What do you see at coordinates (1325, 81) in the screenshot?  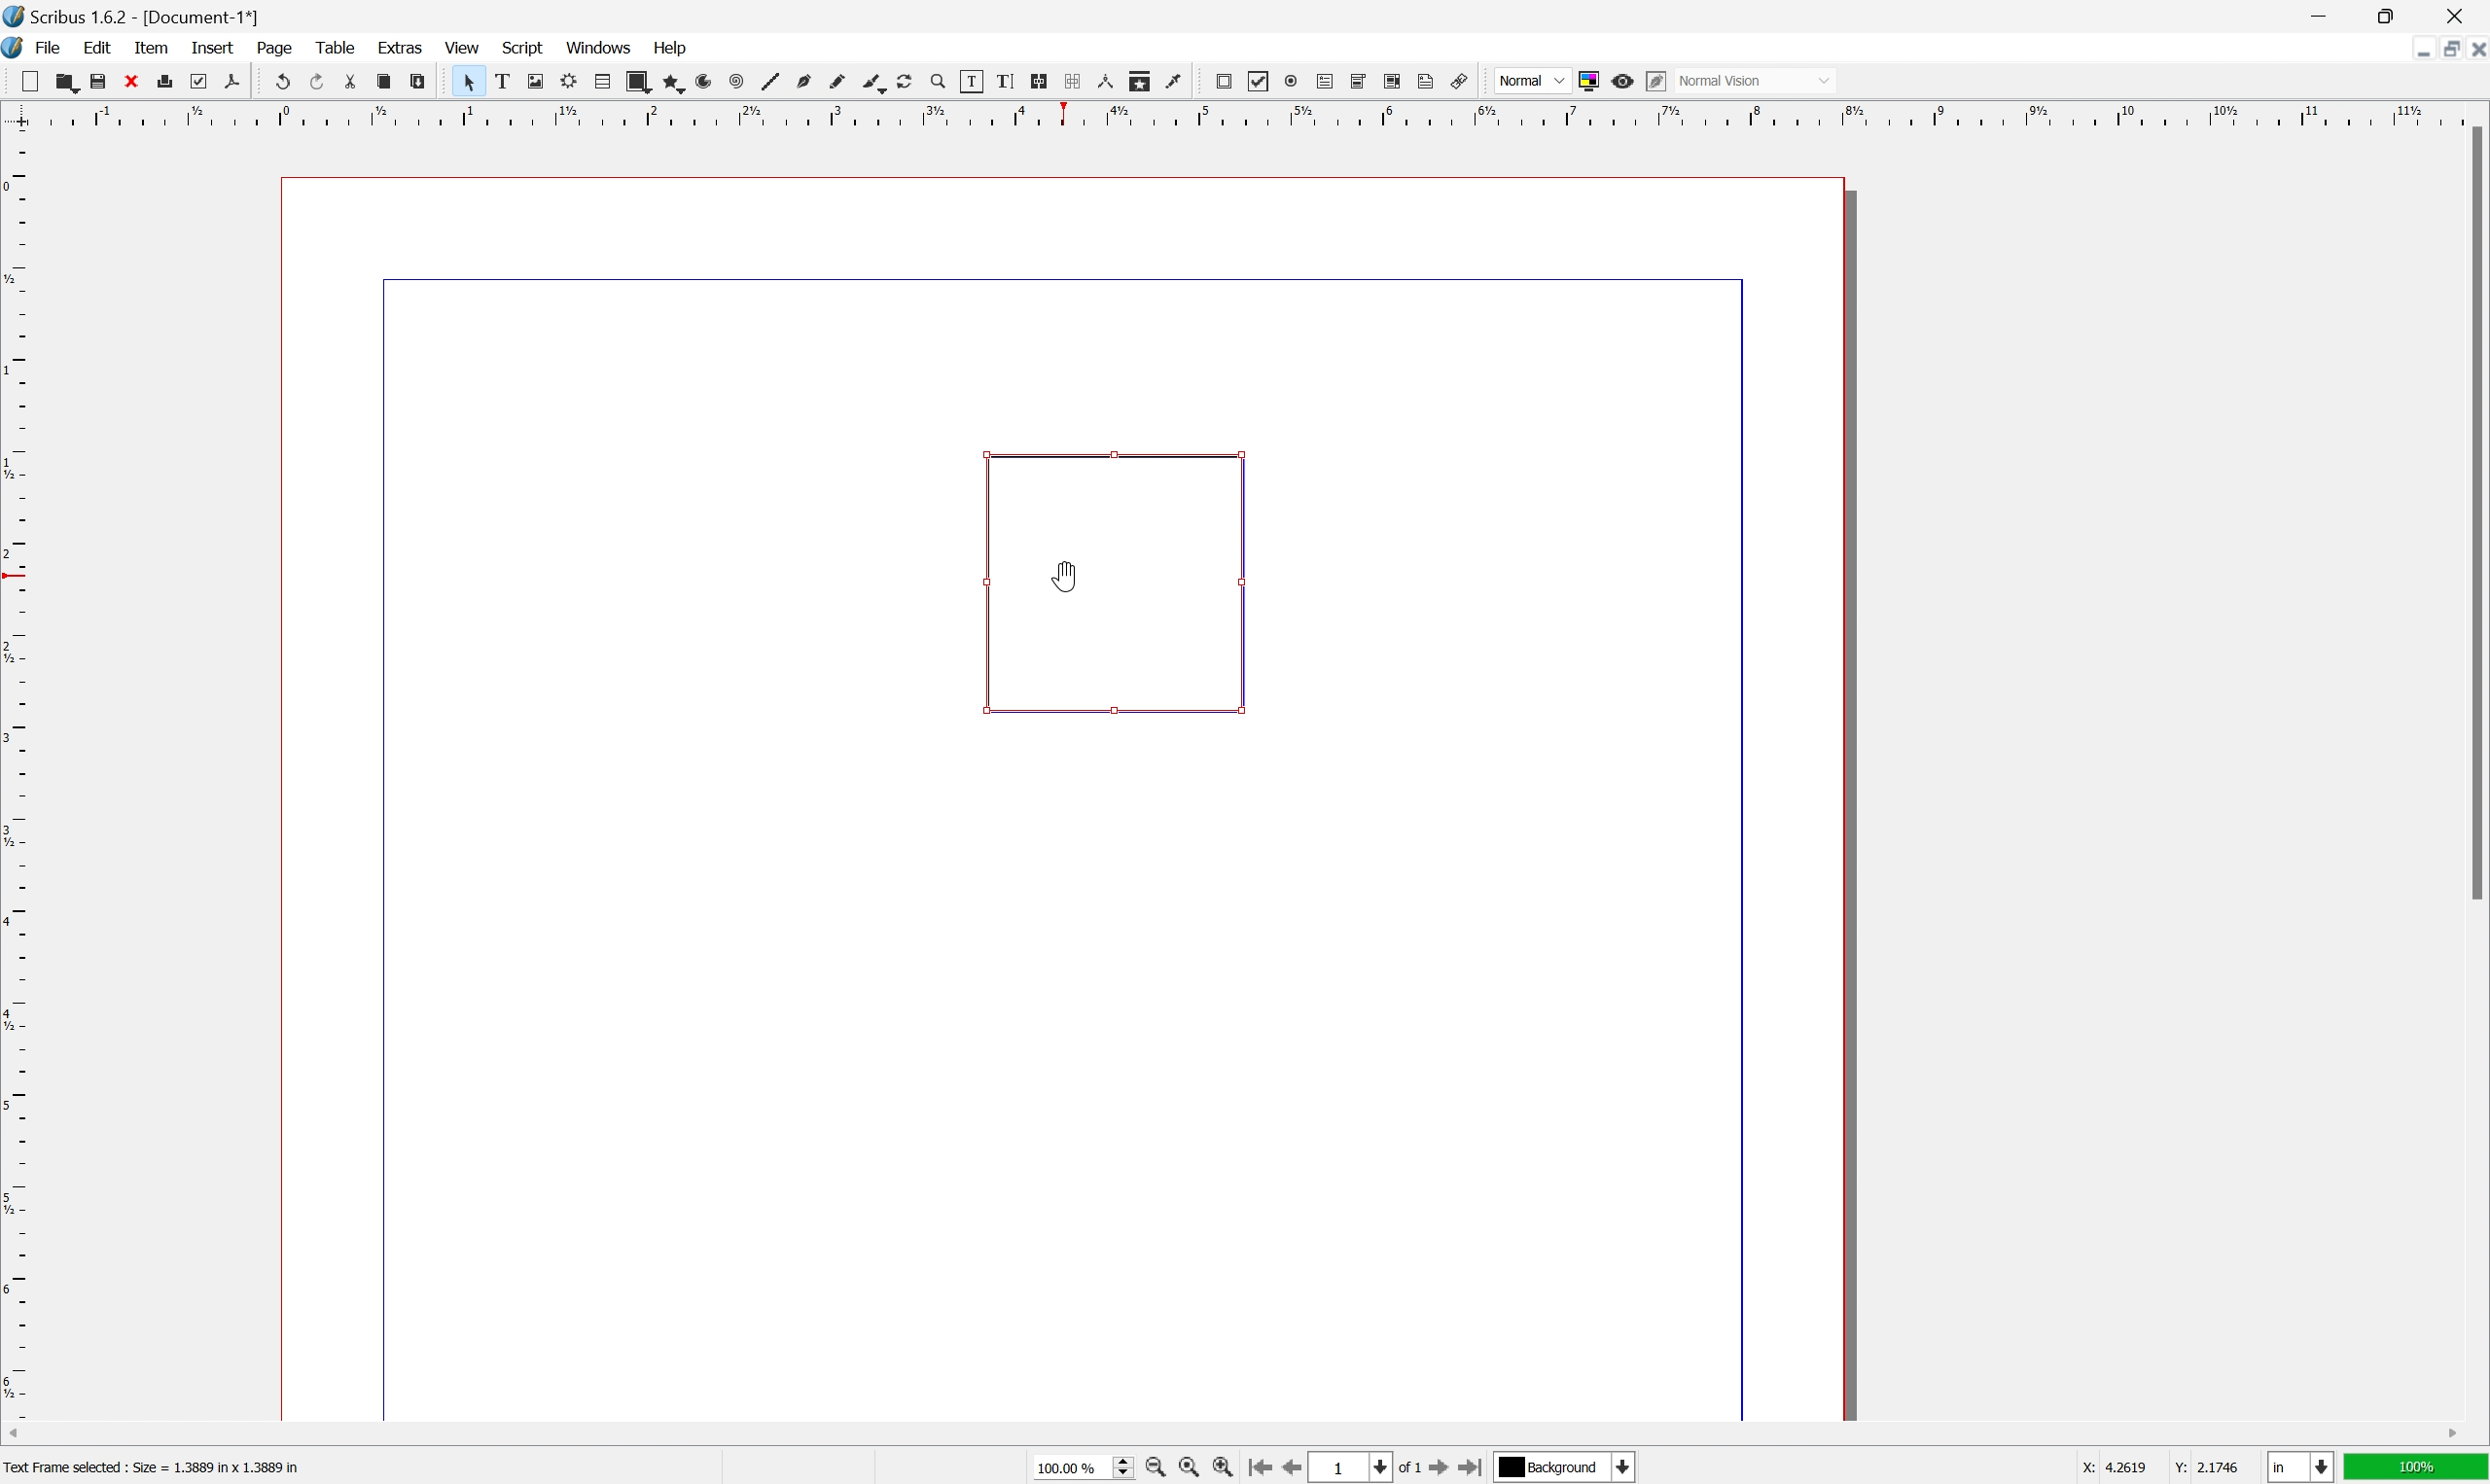 I see `pdf text field` at bounding box center [1325, 81].